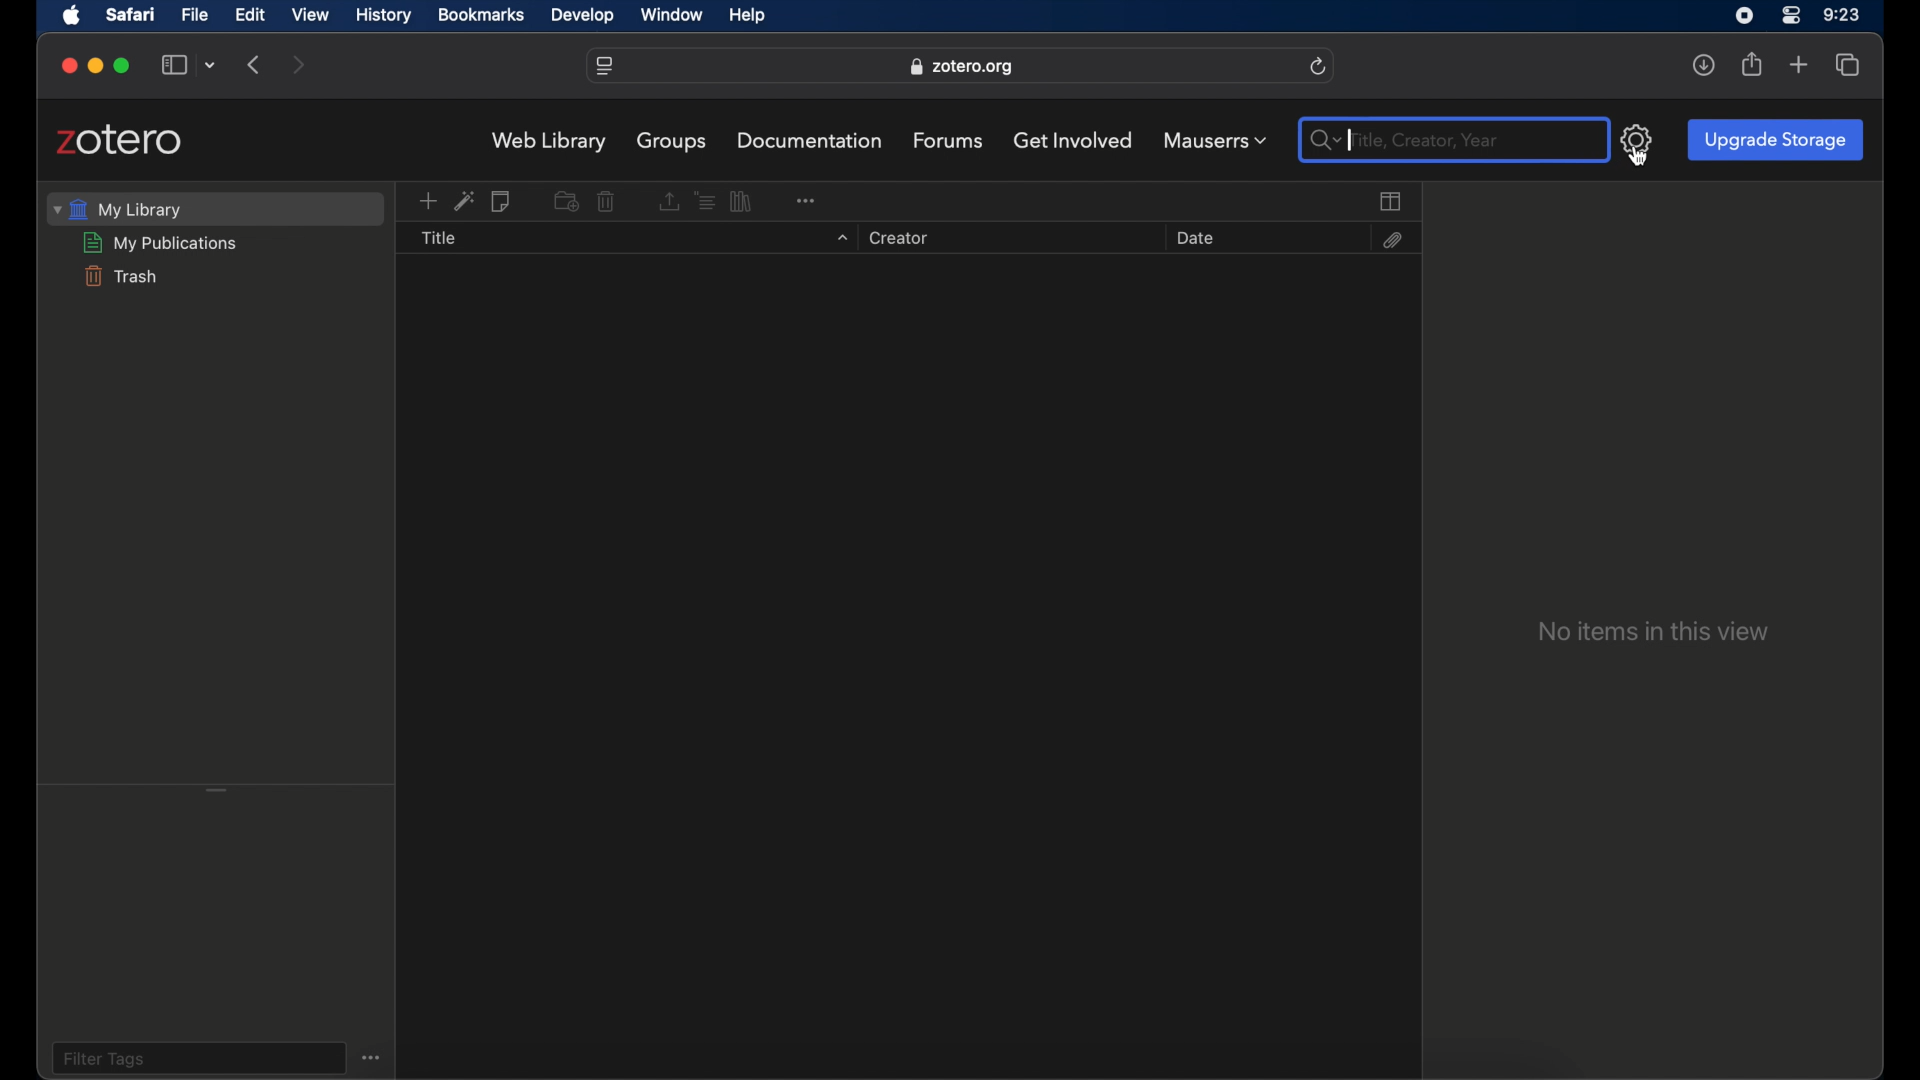 Image resolution: width=1920 pixels, height=1080 pixels. What do you see at coordinates (583, 16) in the screenshot?
I see `develop` at bounding box center [583, 16].